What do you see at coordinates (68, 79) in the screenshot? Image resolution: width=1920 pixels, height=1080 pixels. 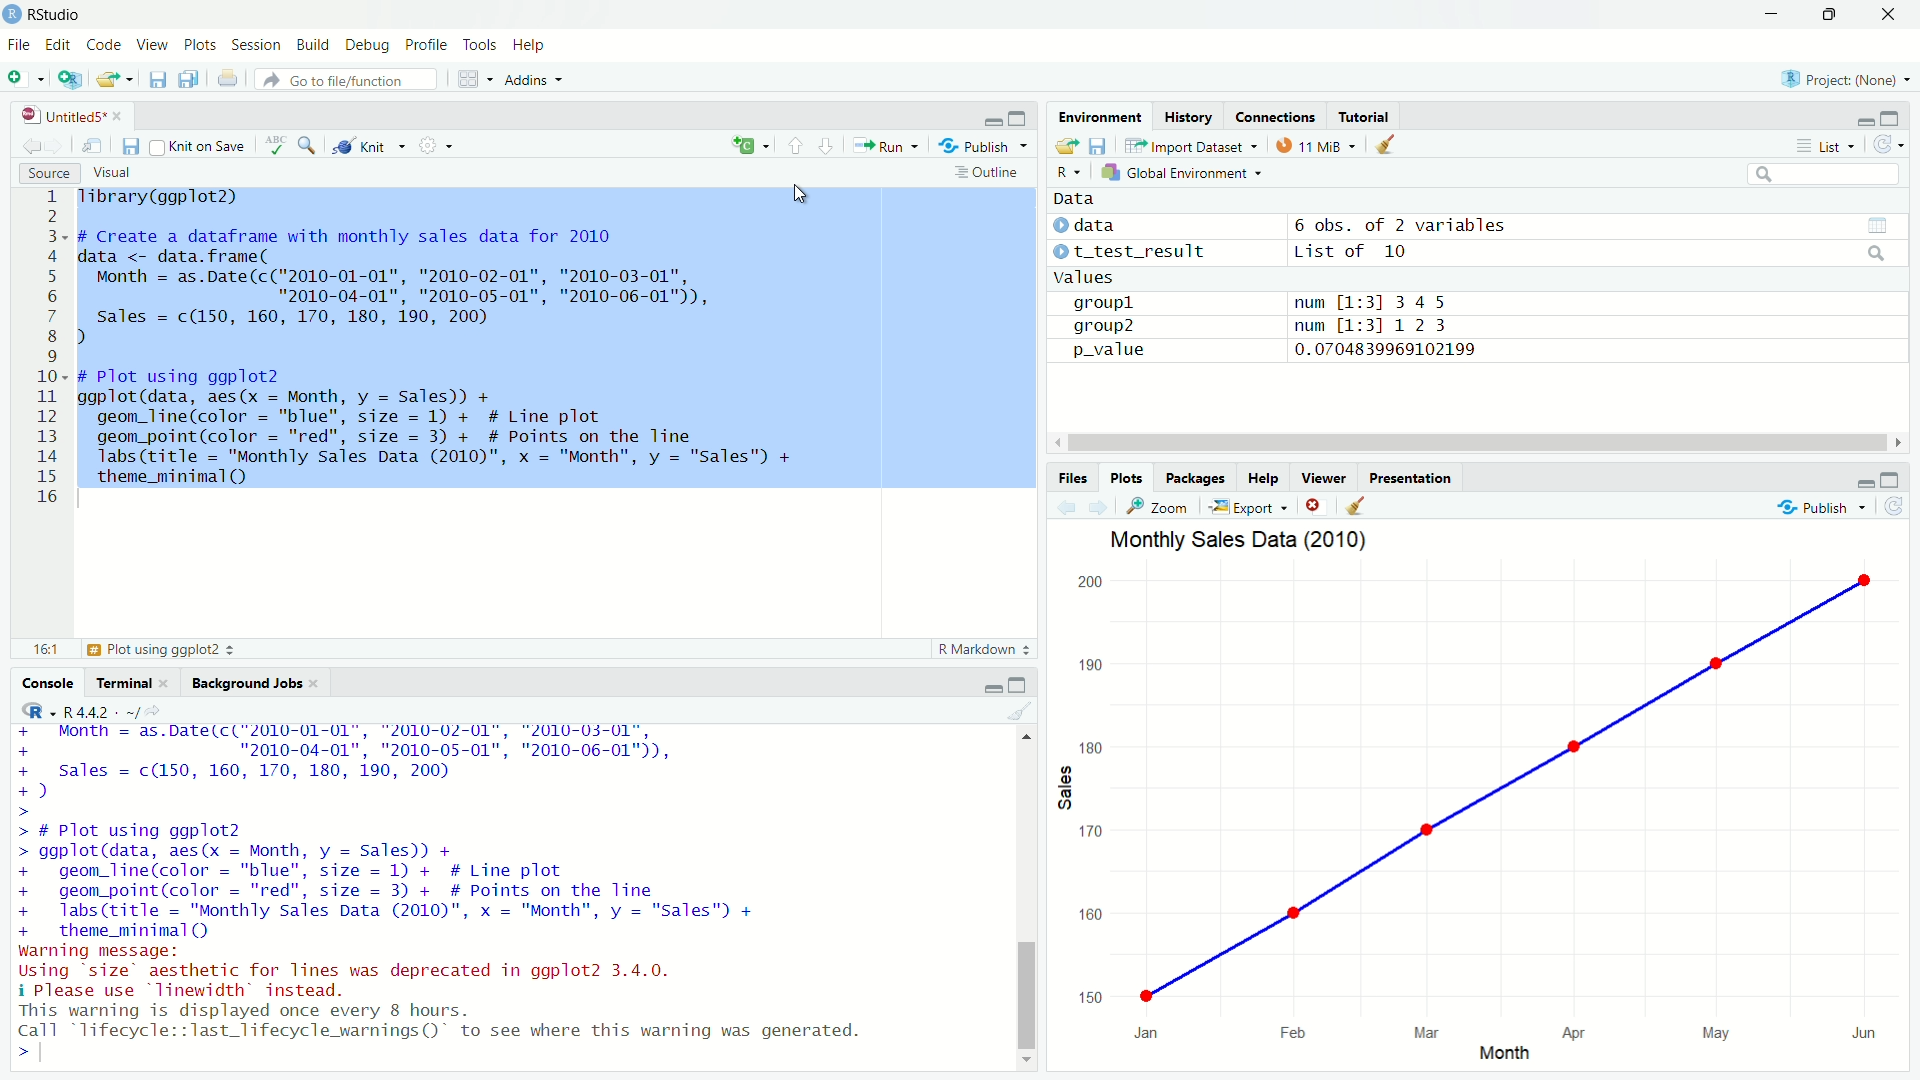 I see `new project` at bounding box center [68, 79].